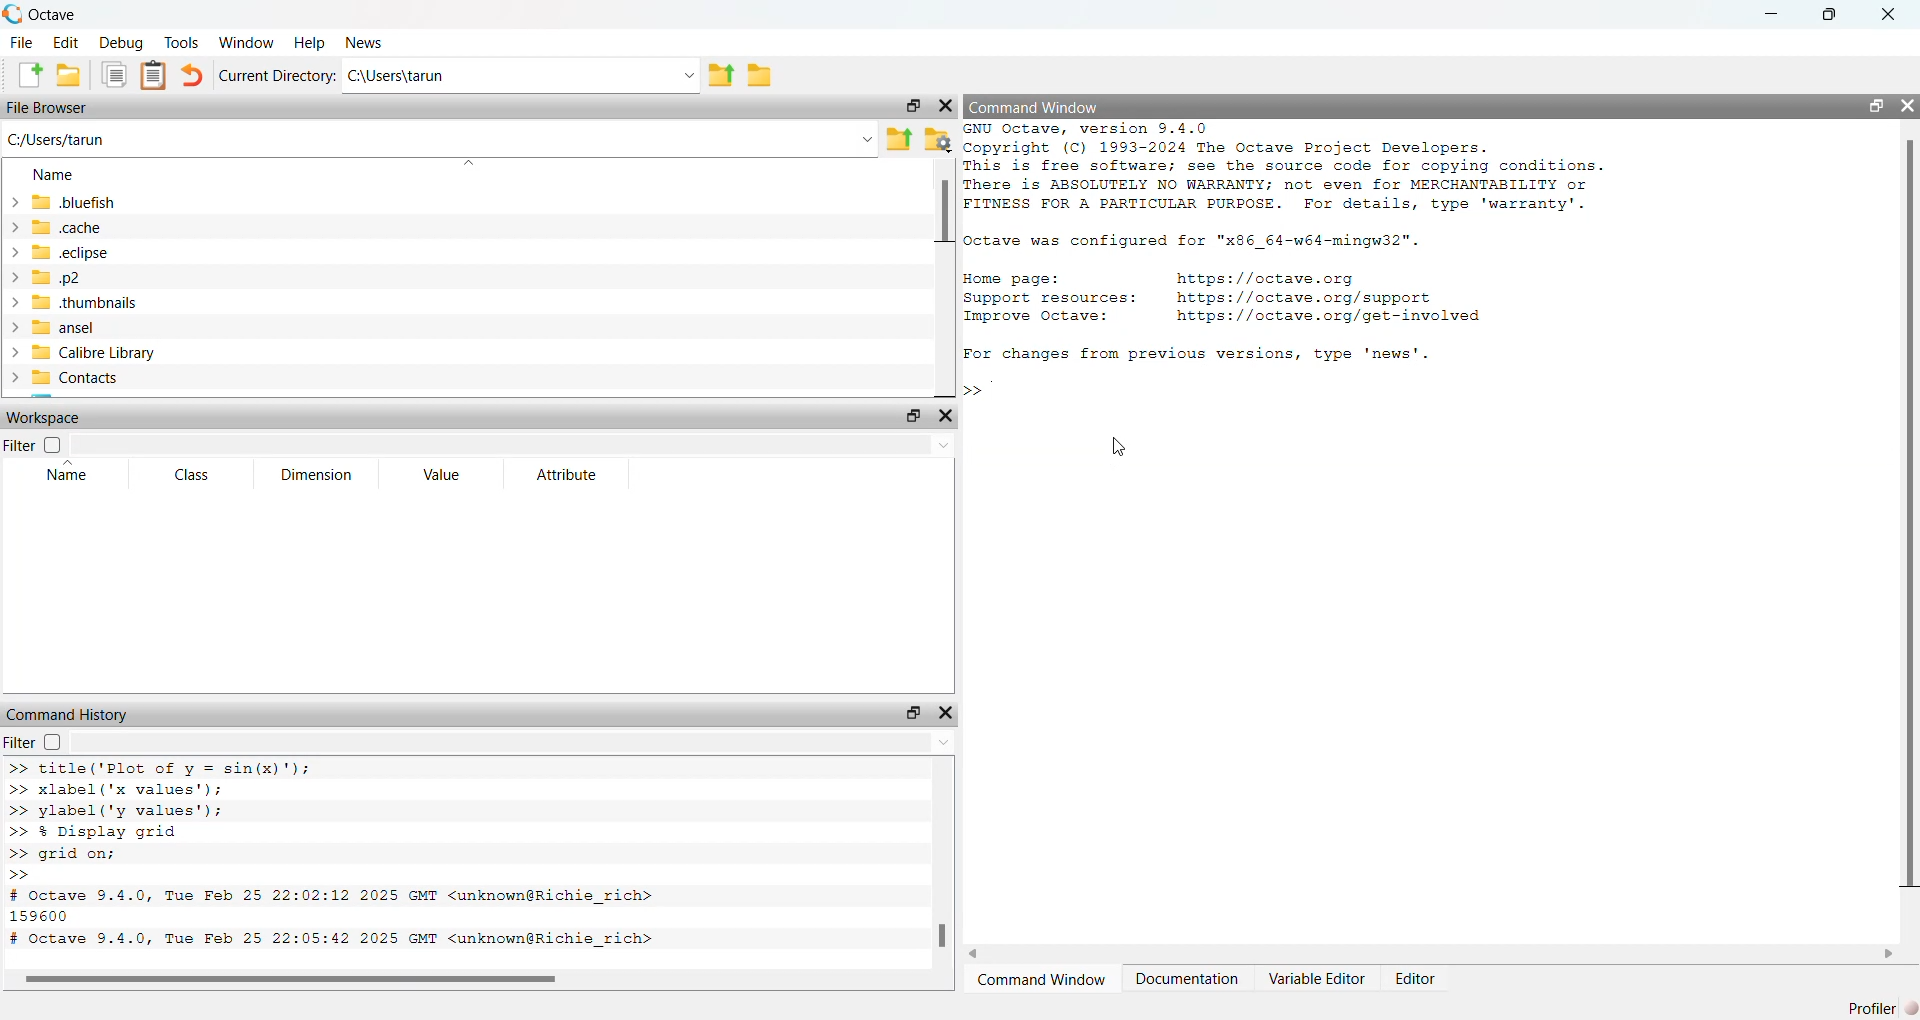 The image size is (1920, 1020). What do you see at coordinates (1227, 241) in the screenshot?
I see `2 Octave was configured for "x86_64-w64-mingw32".` at bounding box center [1227, 241].